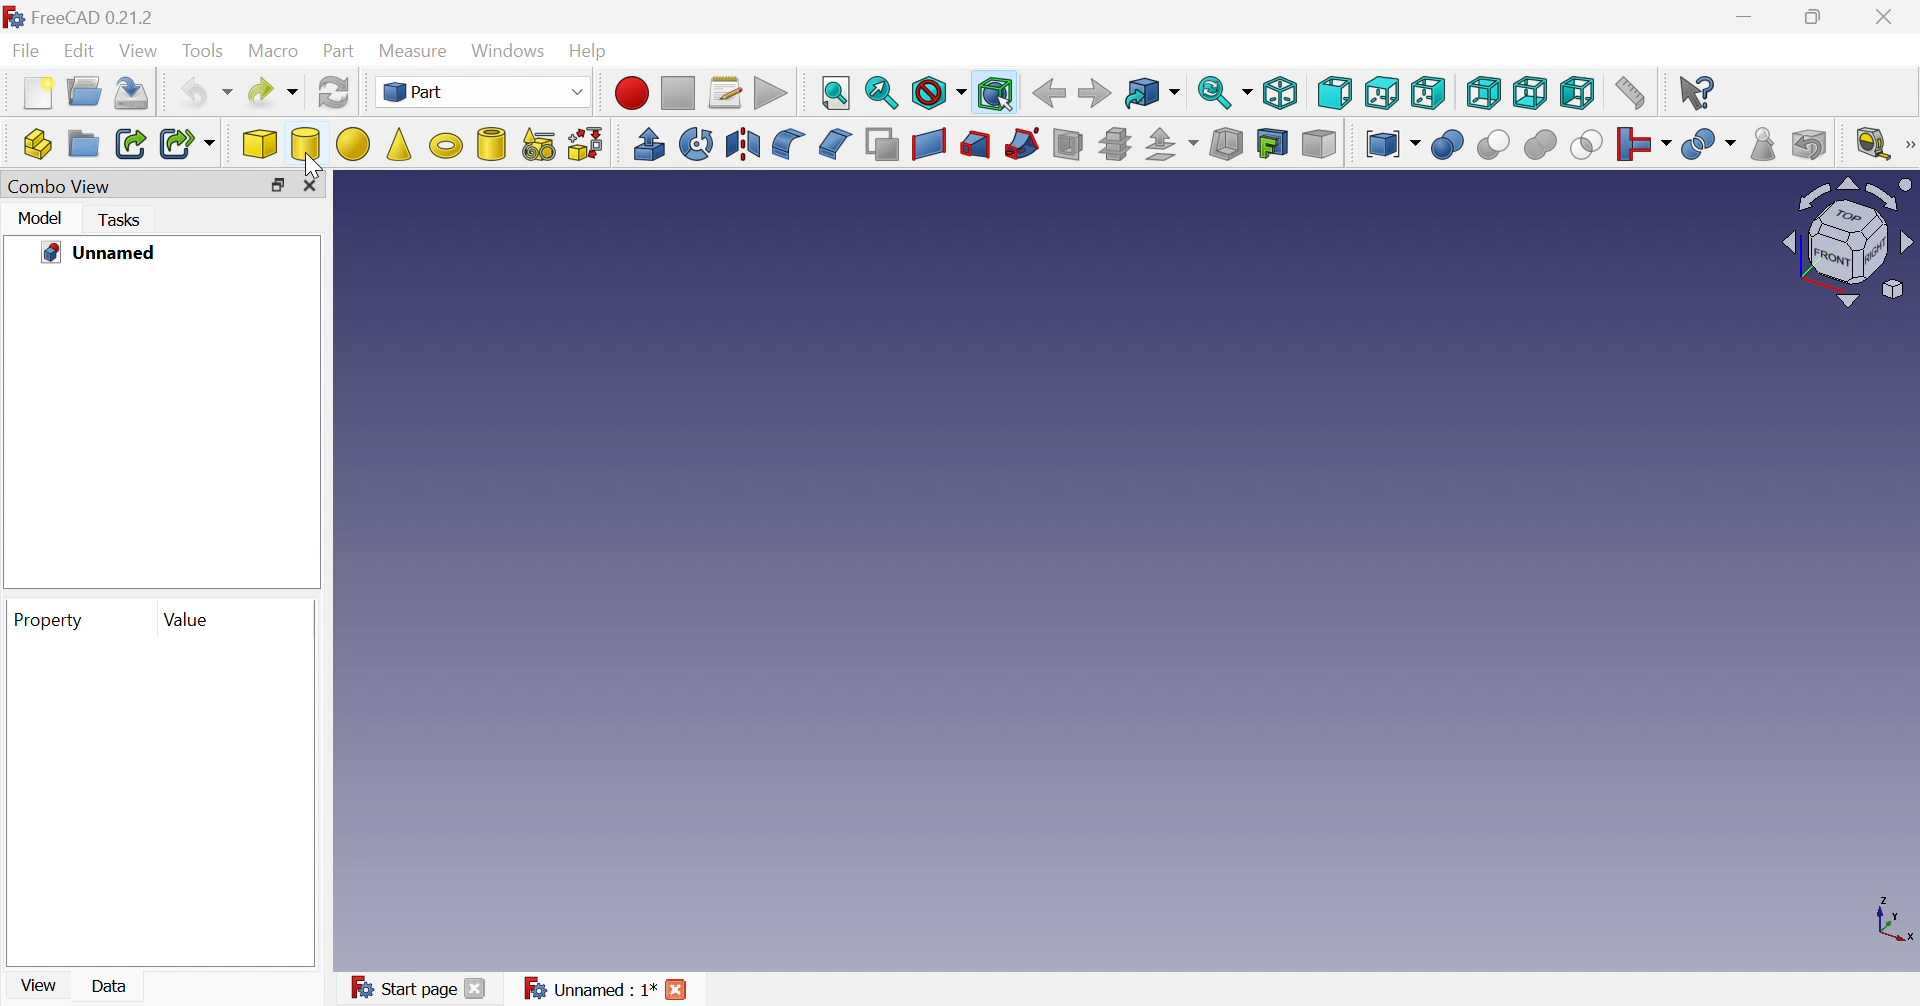 The image size is (1920, 1006). I want to click on File, so click(27, 52).